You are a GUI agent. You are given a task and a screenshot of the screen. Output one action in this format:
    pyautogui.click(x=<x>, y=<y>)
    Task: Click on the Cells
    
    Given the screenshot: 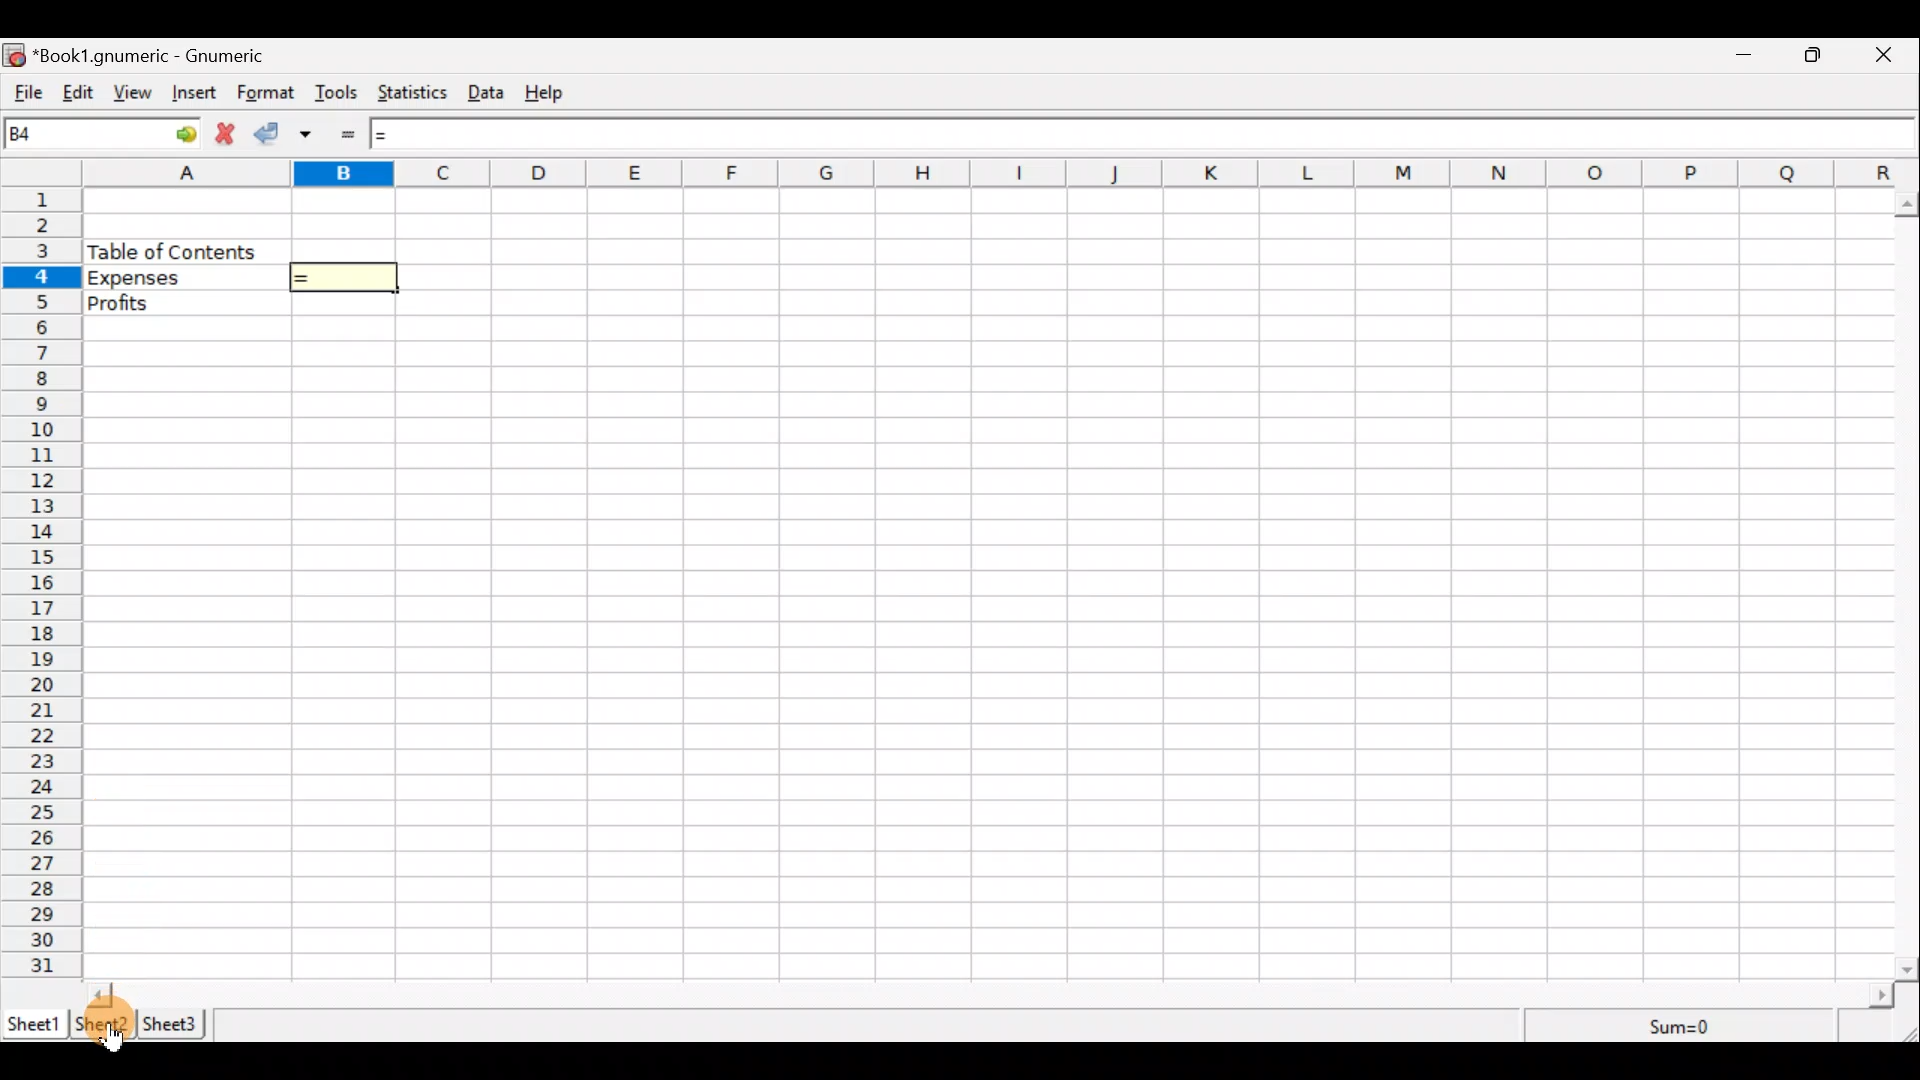 What is the action you would take?
    pyautogui.click(x=1166, y=579)
    